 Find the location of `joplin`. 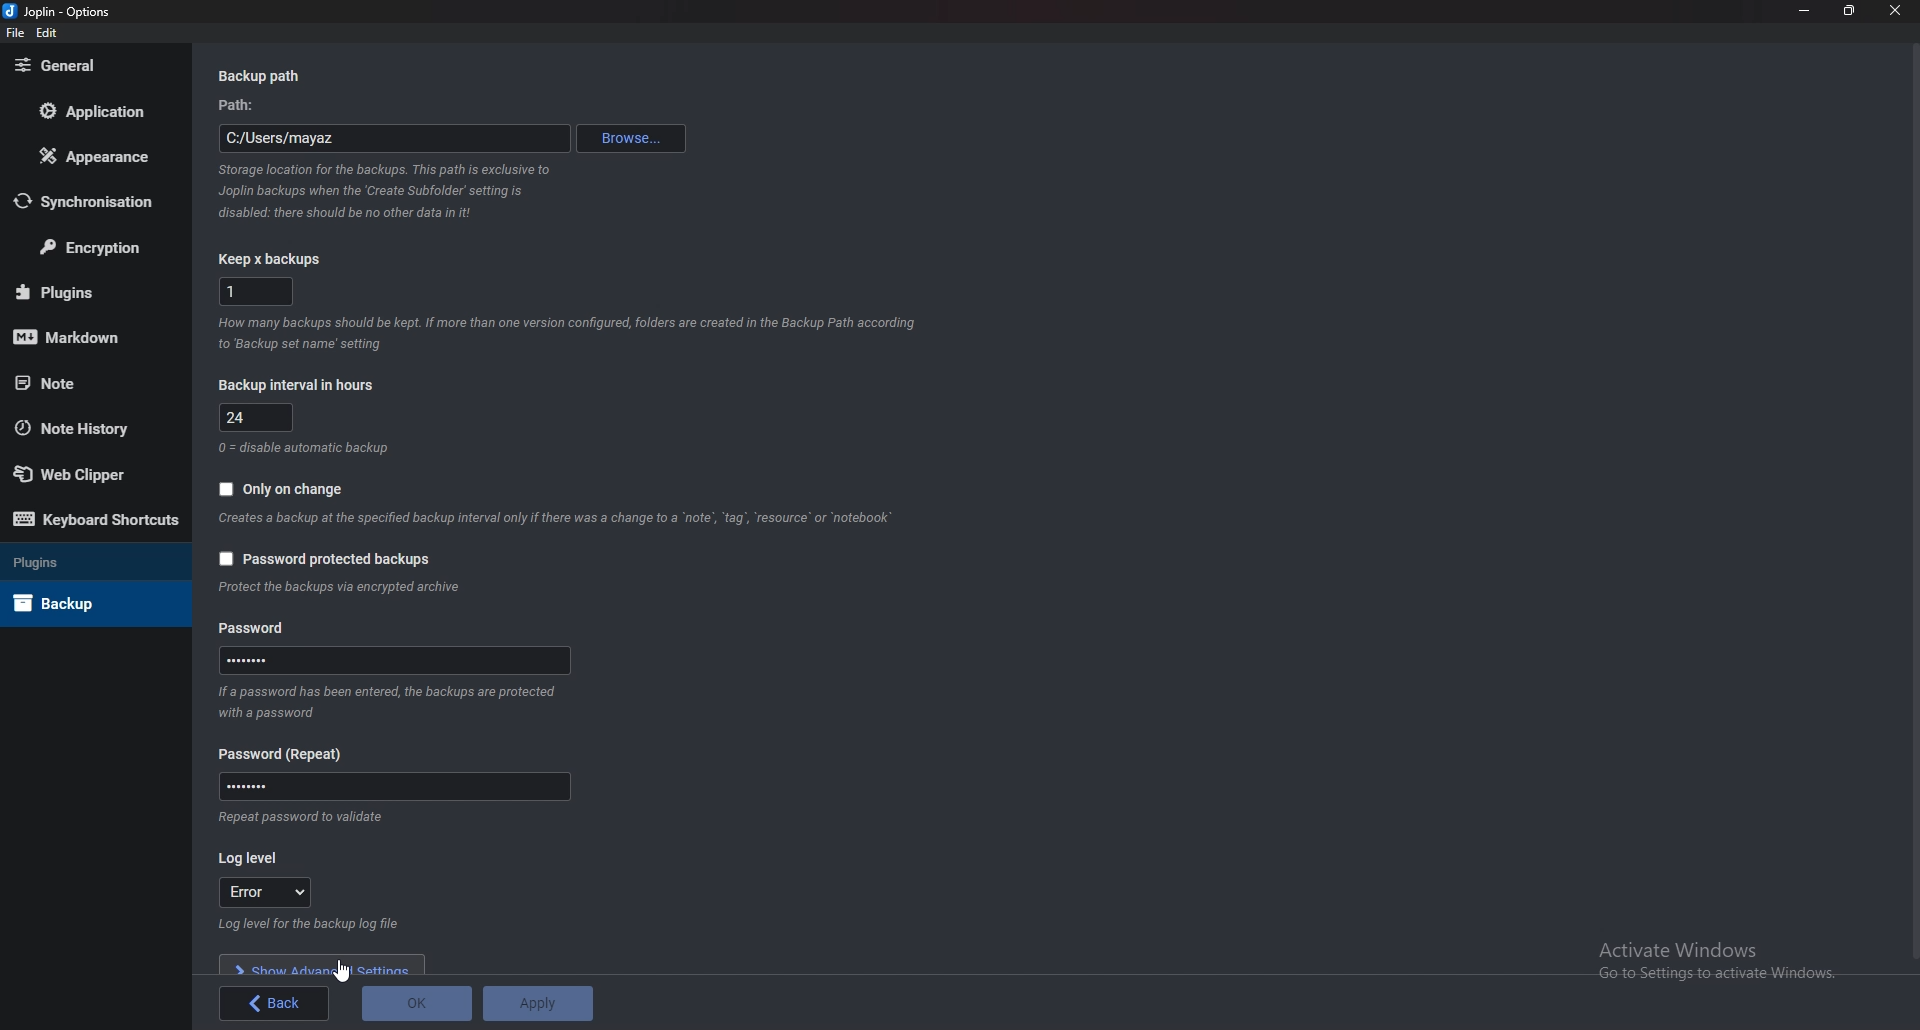

joplin is located at coordinates (59, 12).